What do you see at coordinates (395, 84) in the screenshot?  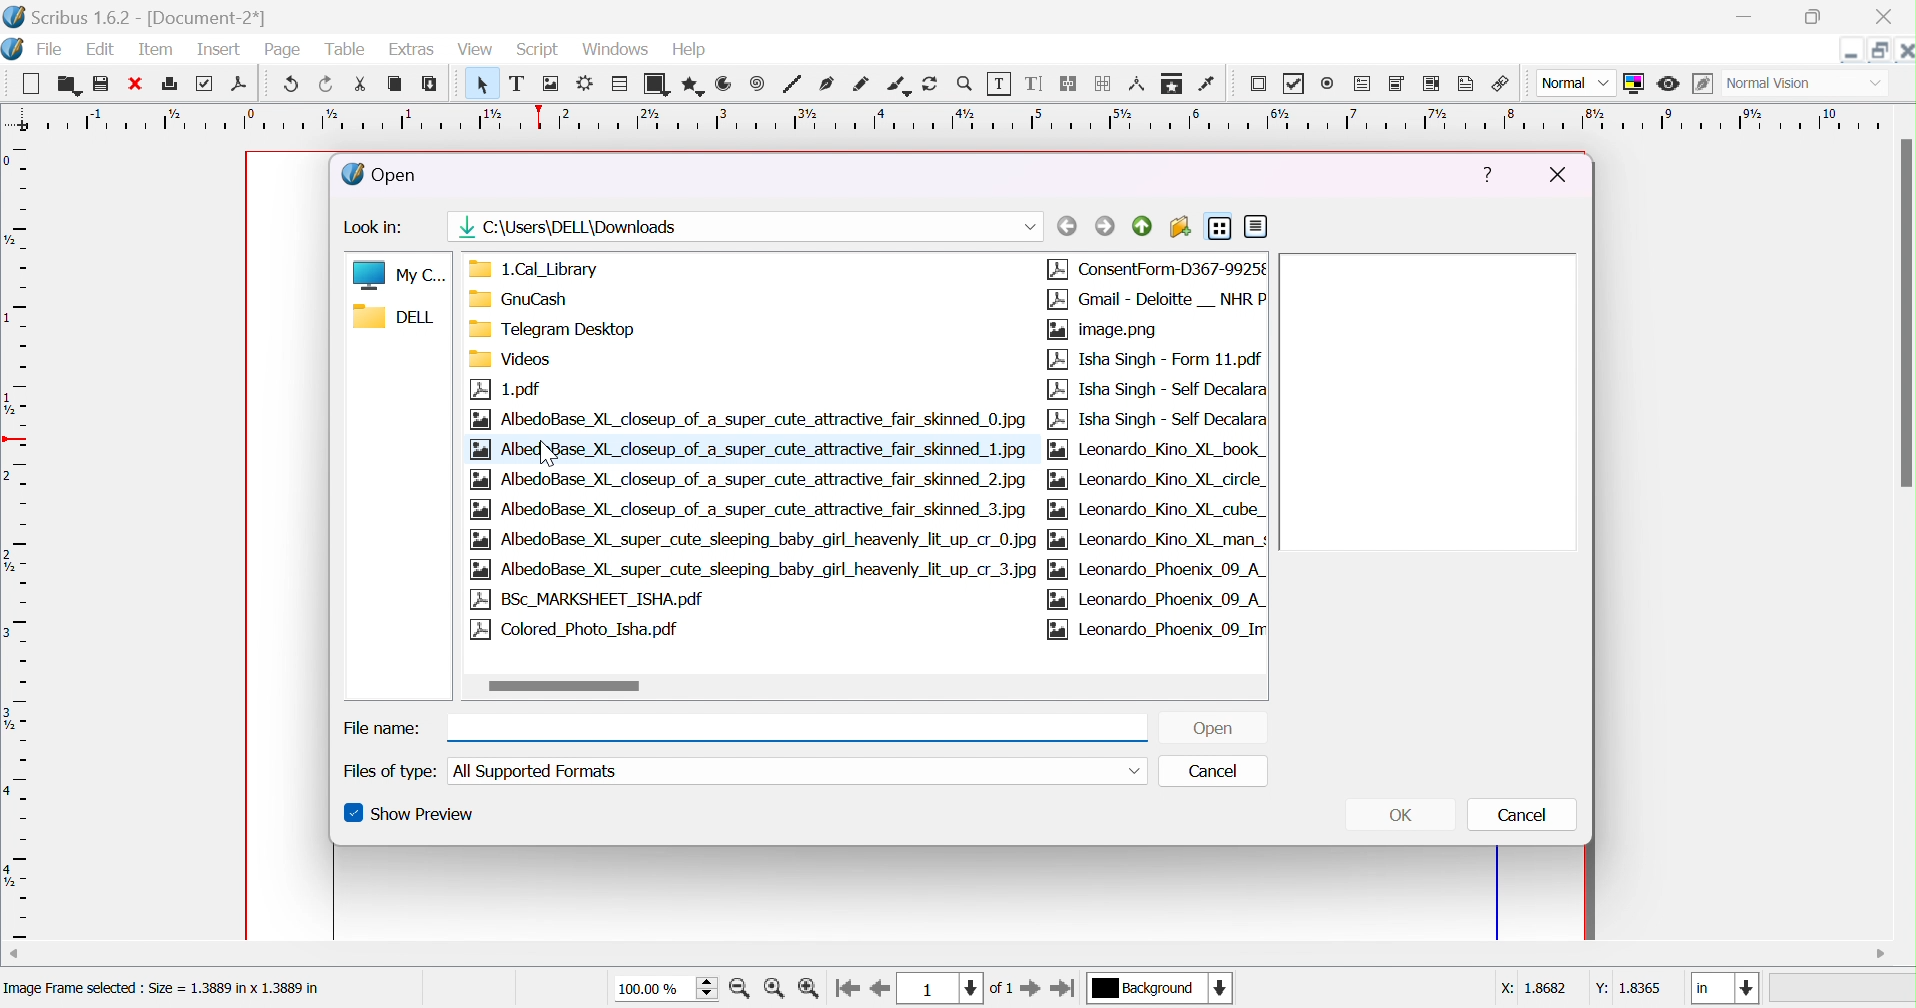 I see `copy` at bounding box center [395, 84].